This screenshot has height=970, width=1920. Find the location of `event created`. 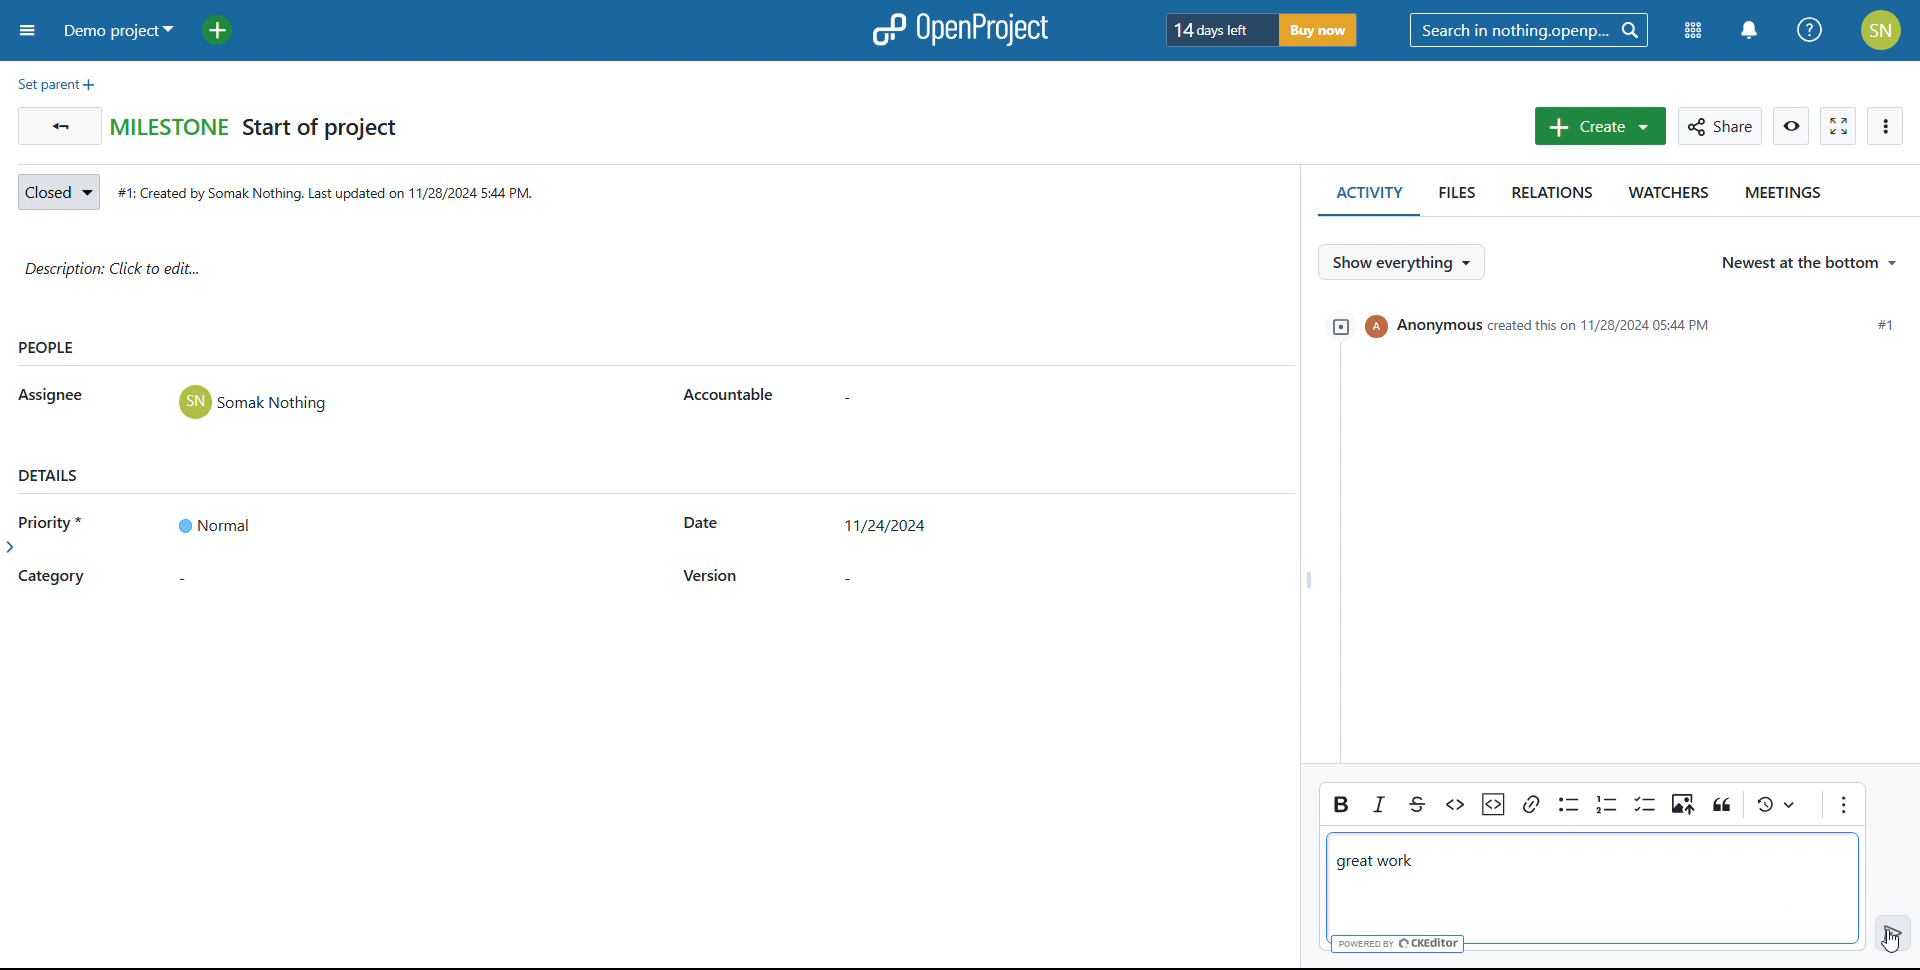

event created is located at coordinates (1634, 325).